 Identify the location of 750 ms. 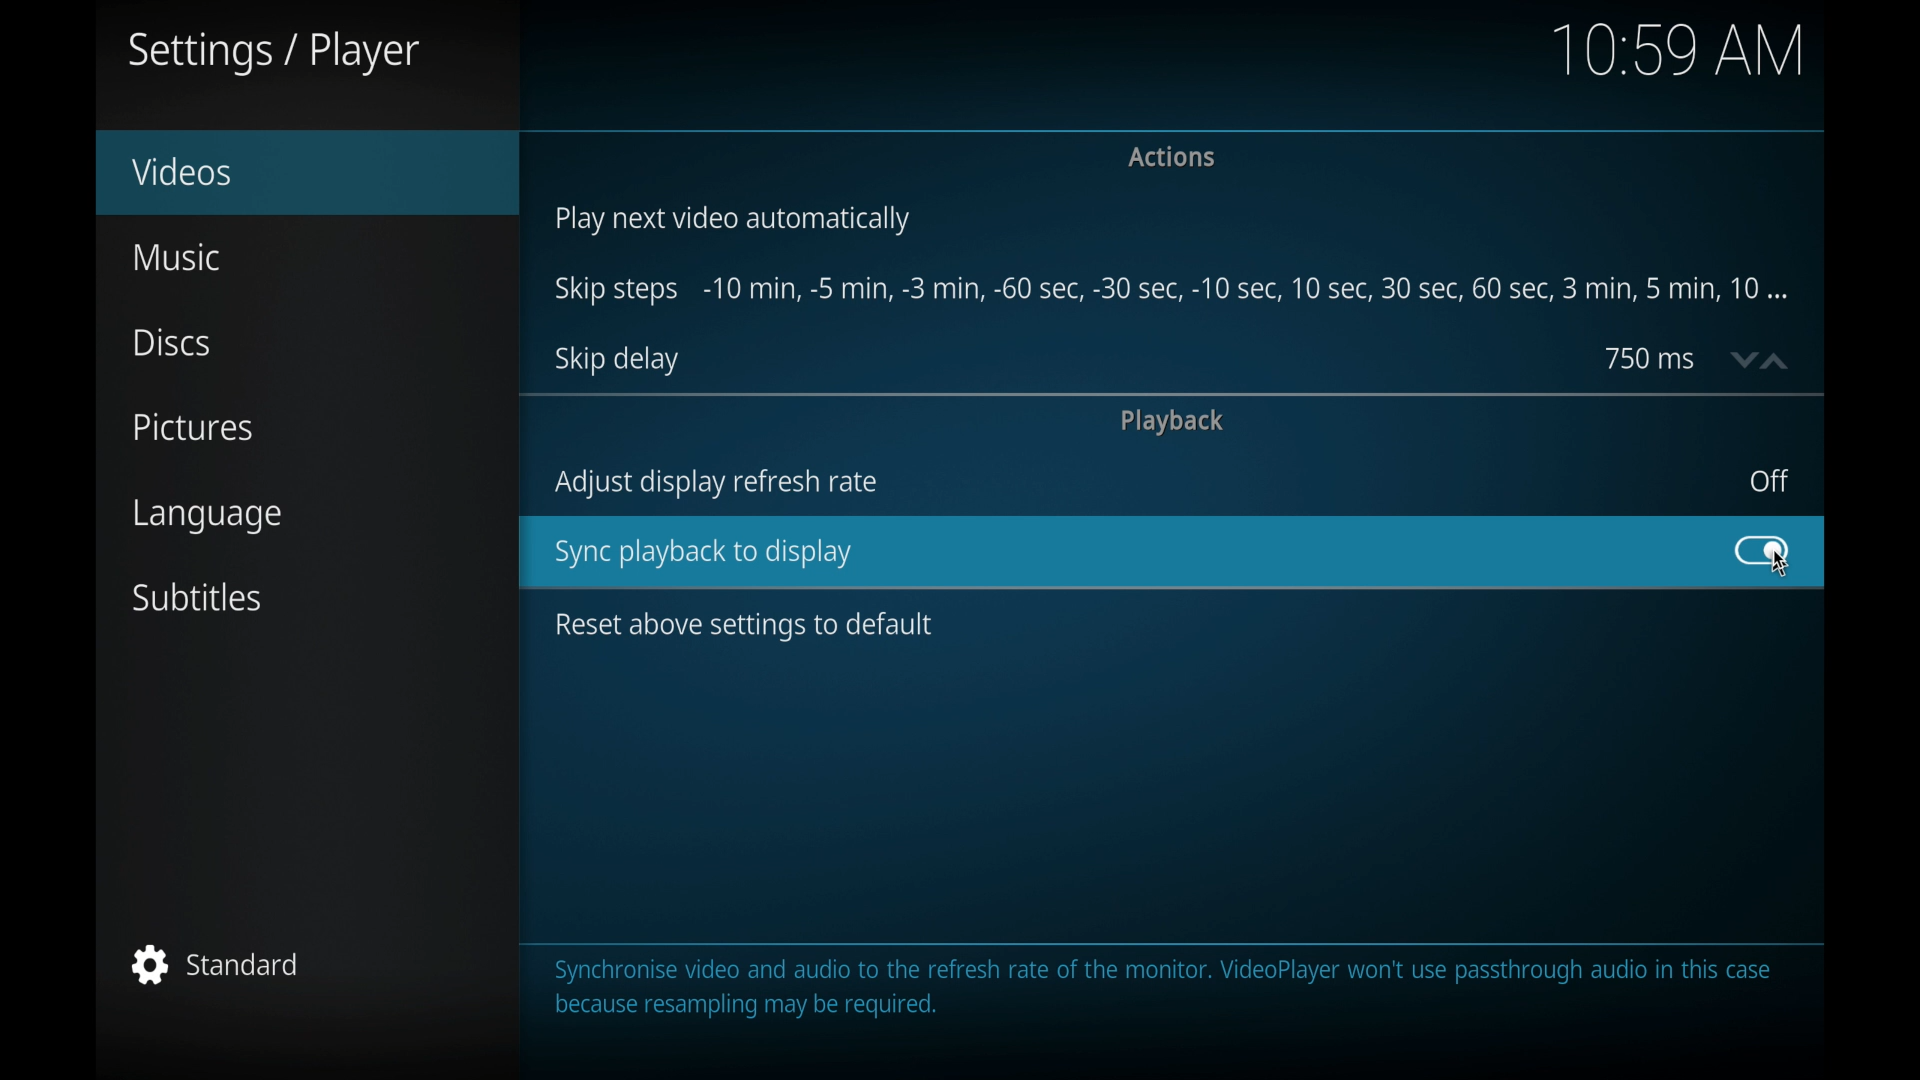
(1648, 359).